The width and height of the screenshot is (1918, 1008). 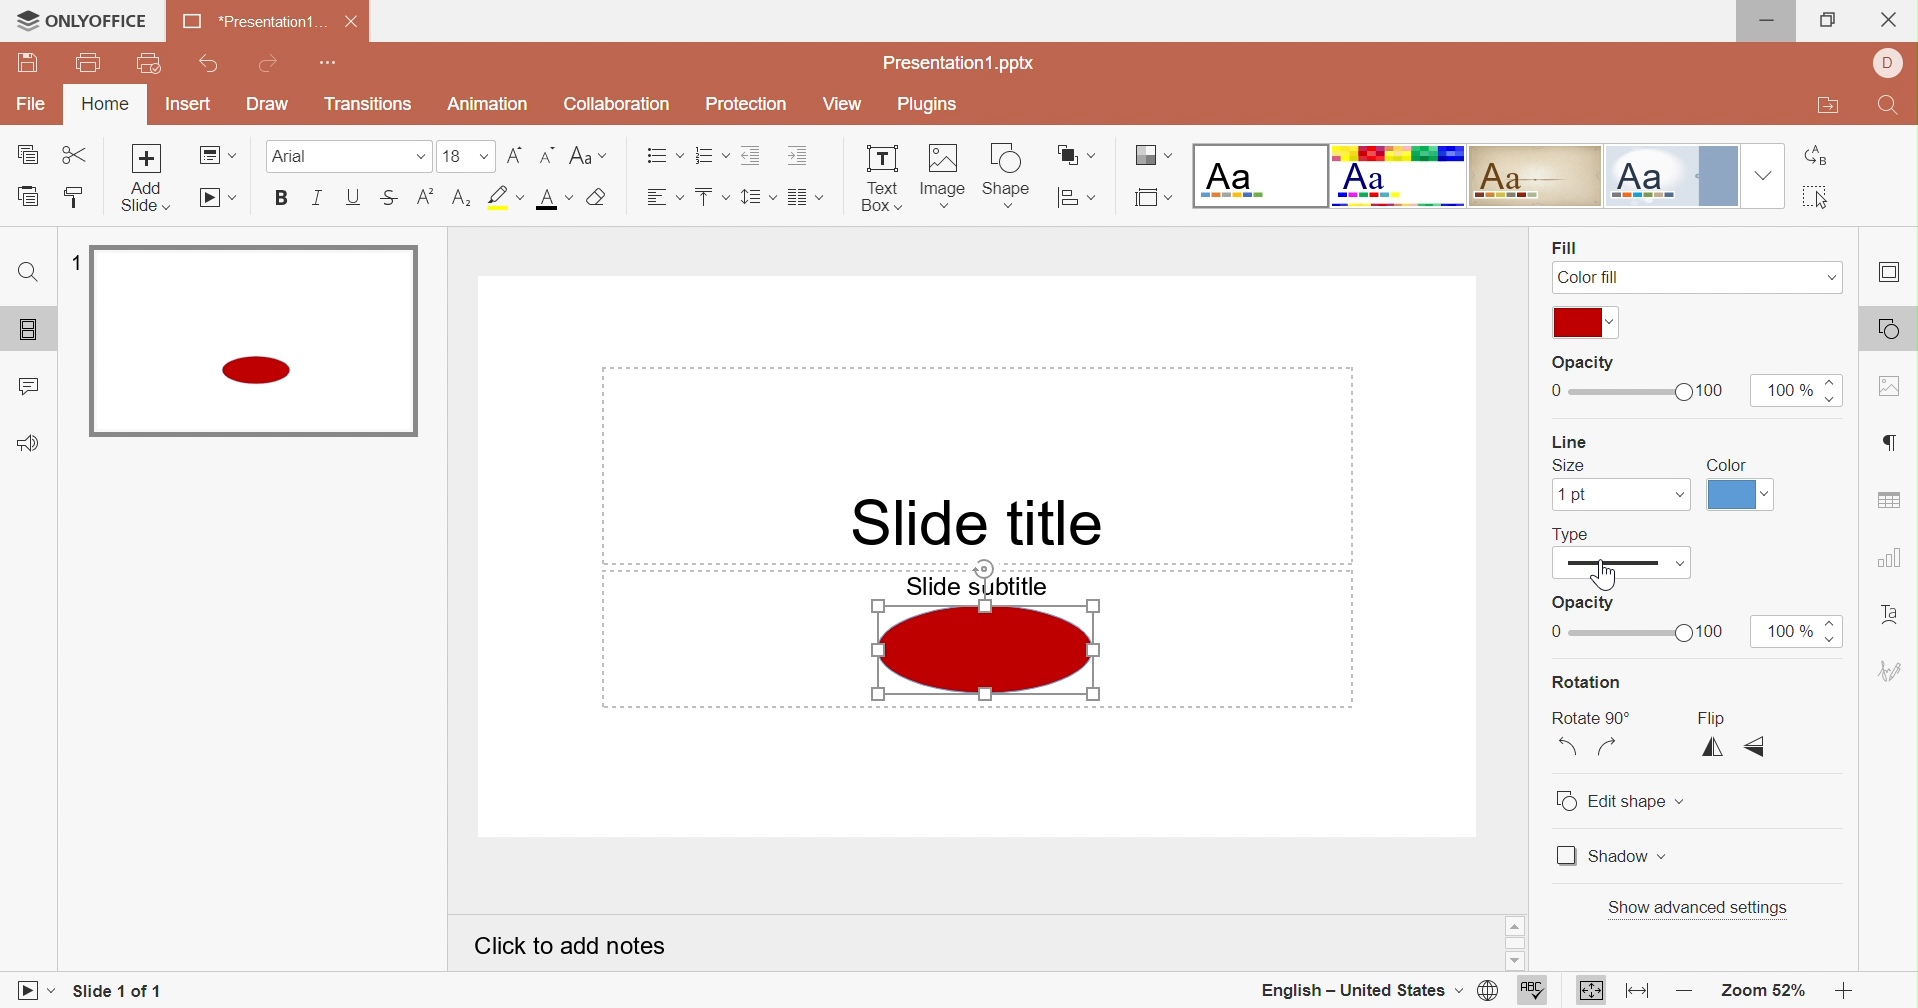 I want to click on ONLYOFFICE, so click(x=78, y=19).